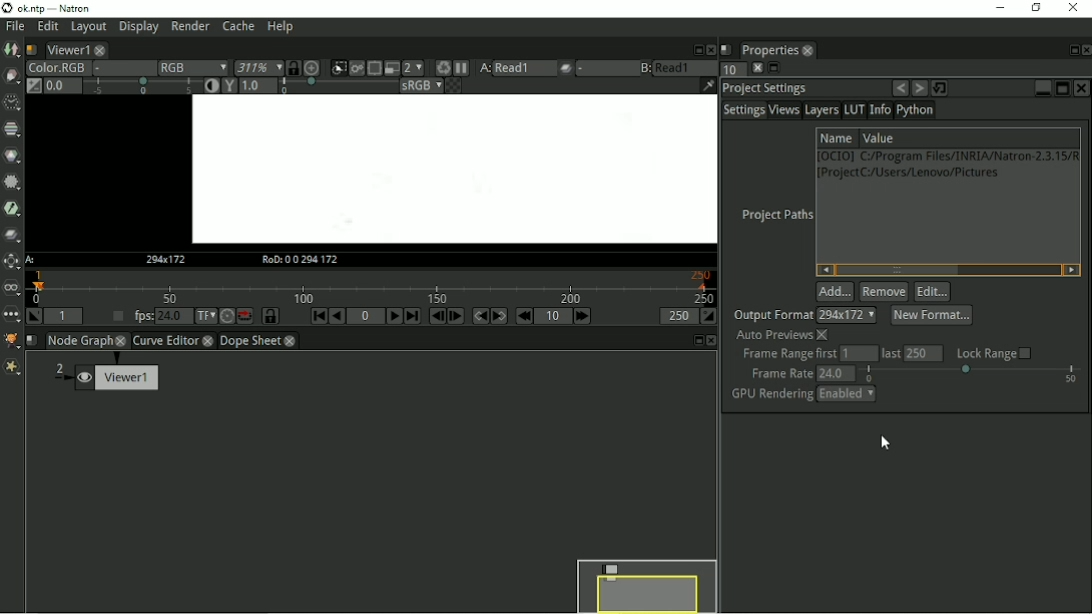 Image resolution: width=1092 pixels, height=614 pixels. What do you see at coordinates (607, 69) in the screenshot?
I see `menu` at bounding box center [607, 69].